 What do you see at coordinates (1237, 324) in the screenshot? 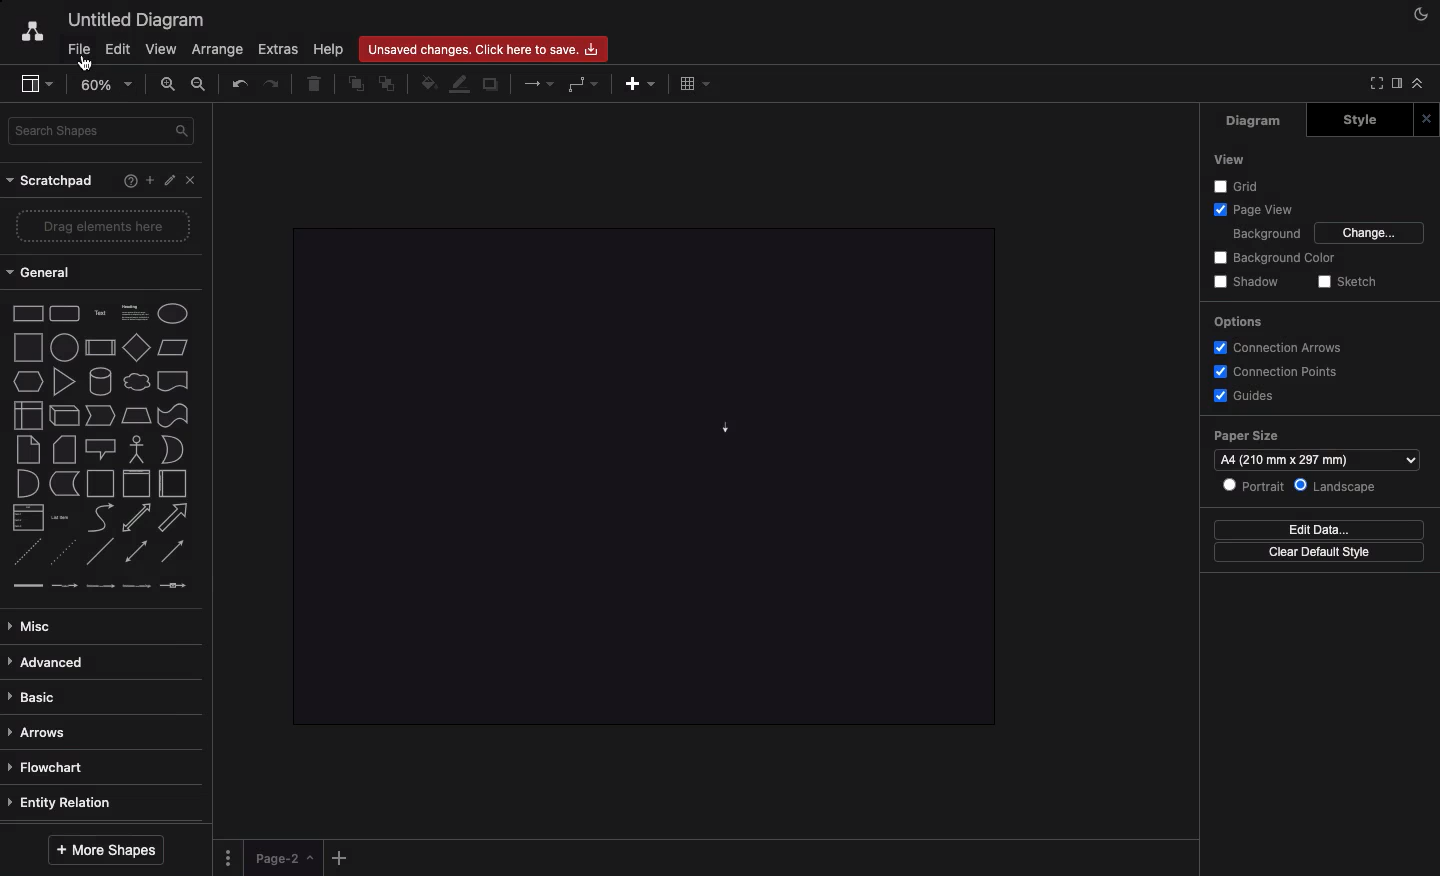
I see `Options` at bounding box center [1237, 324].